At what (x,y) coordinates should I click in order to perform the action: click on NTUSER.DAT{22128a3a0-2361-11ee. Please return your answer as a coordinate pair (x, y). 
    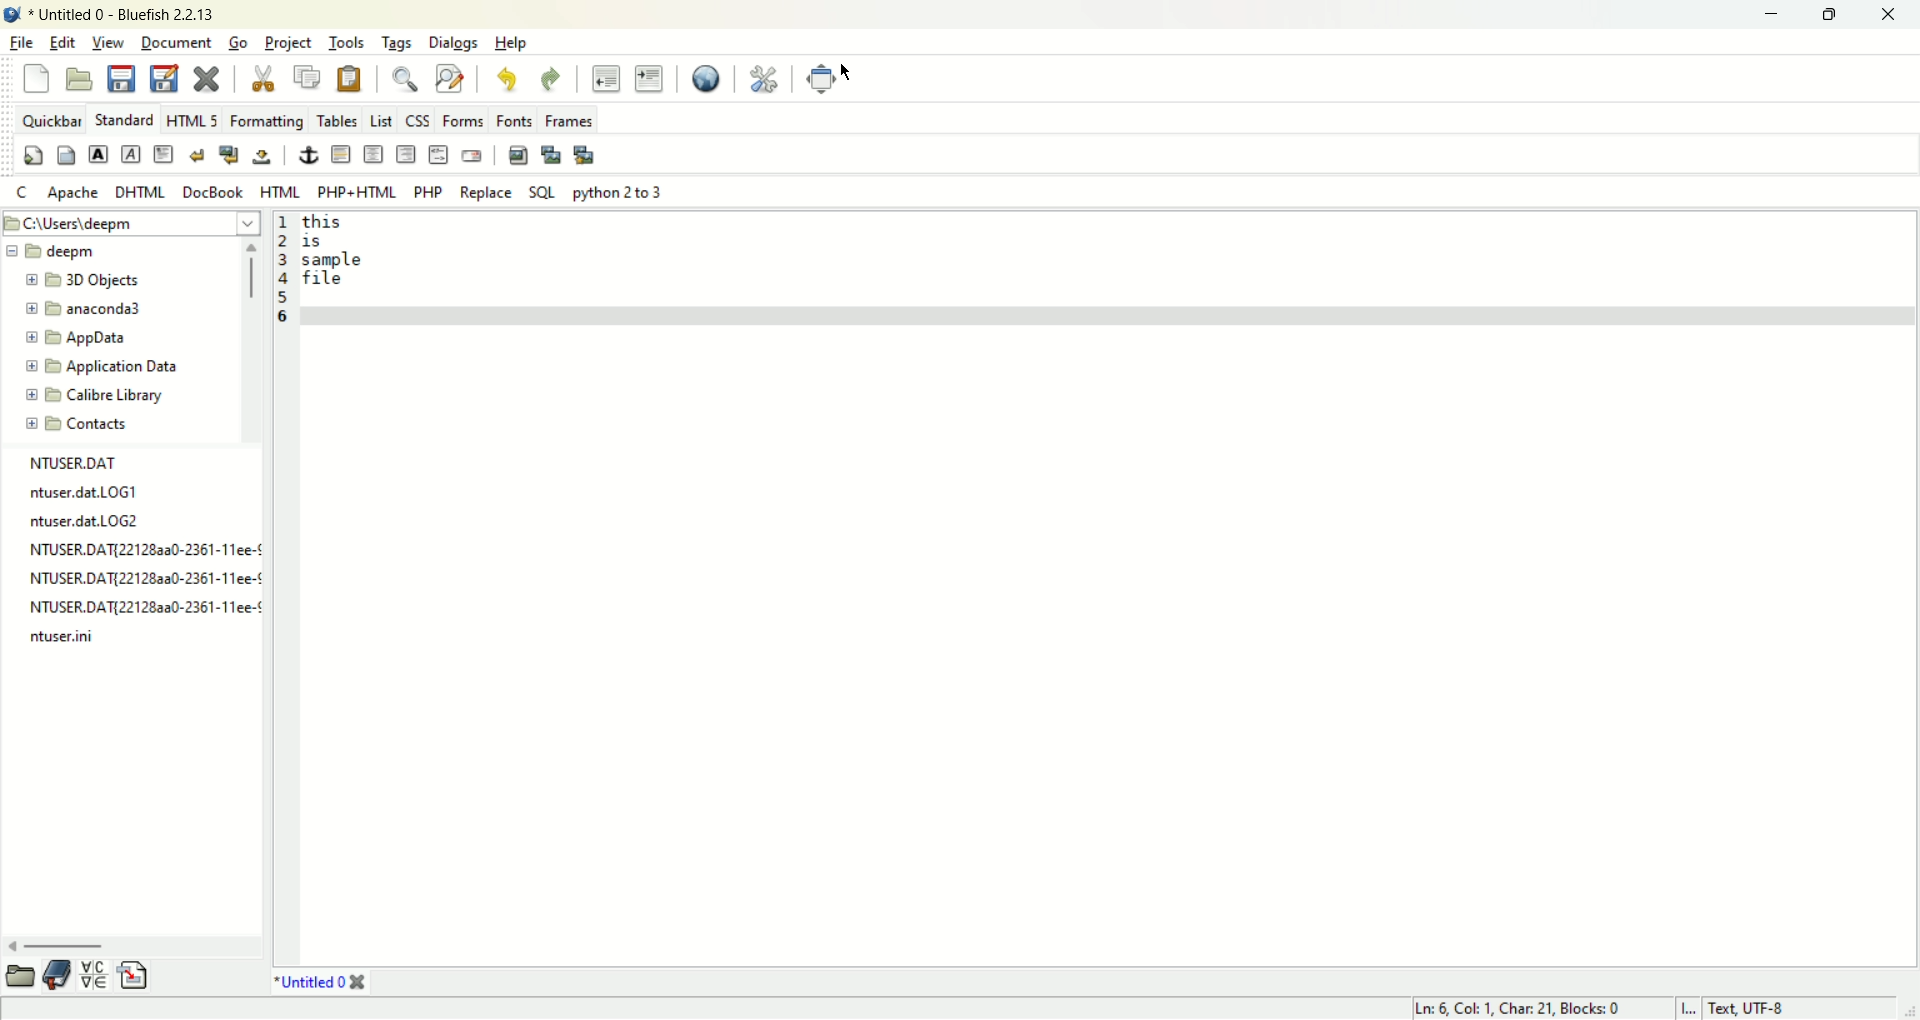
    Looking at the image, I should click on (145, 576).